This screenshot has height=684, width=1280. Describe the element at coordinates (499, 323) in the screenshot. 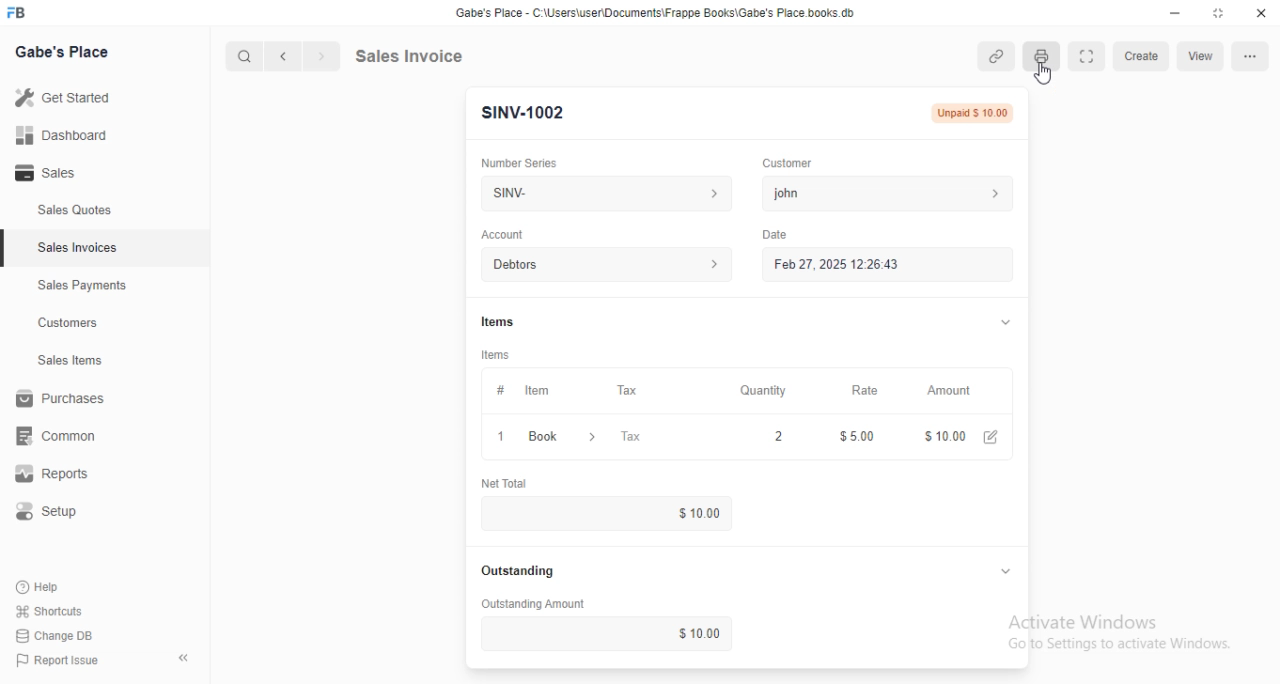

I see `items` at that location.